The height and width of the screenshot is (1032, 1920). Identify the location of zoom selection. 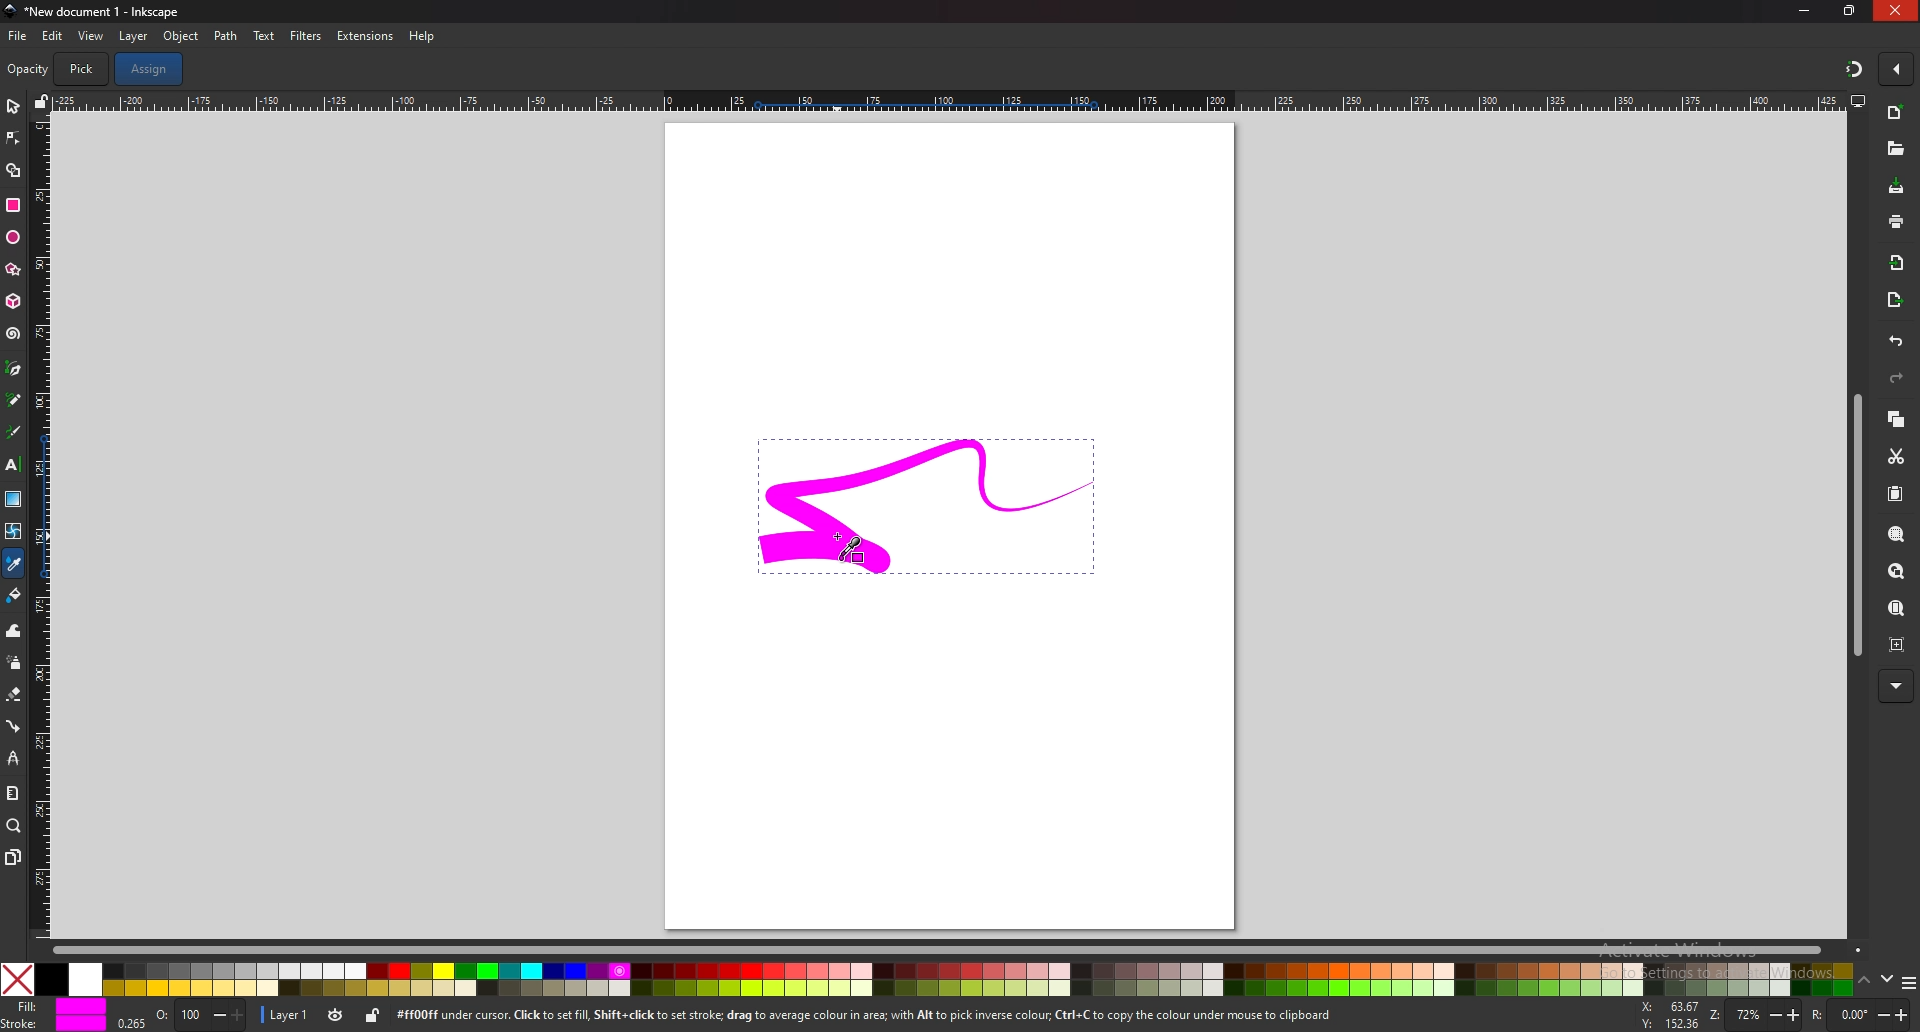
(1897, 536).